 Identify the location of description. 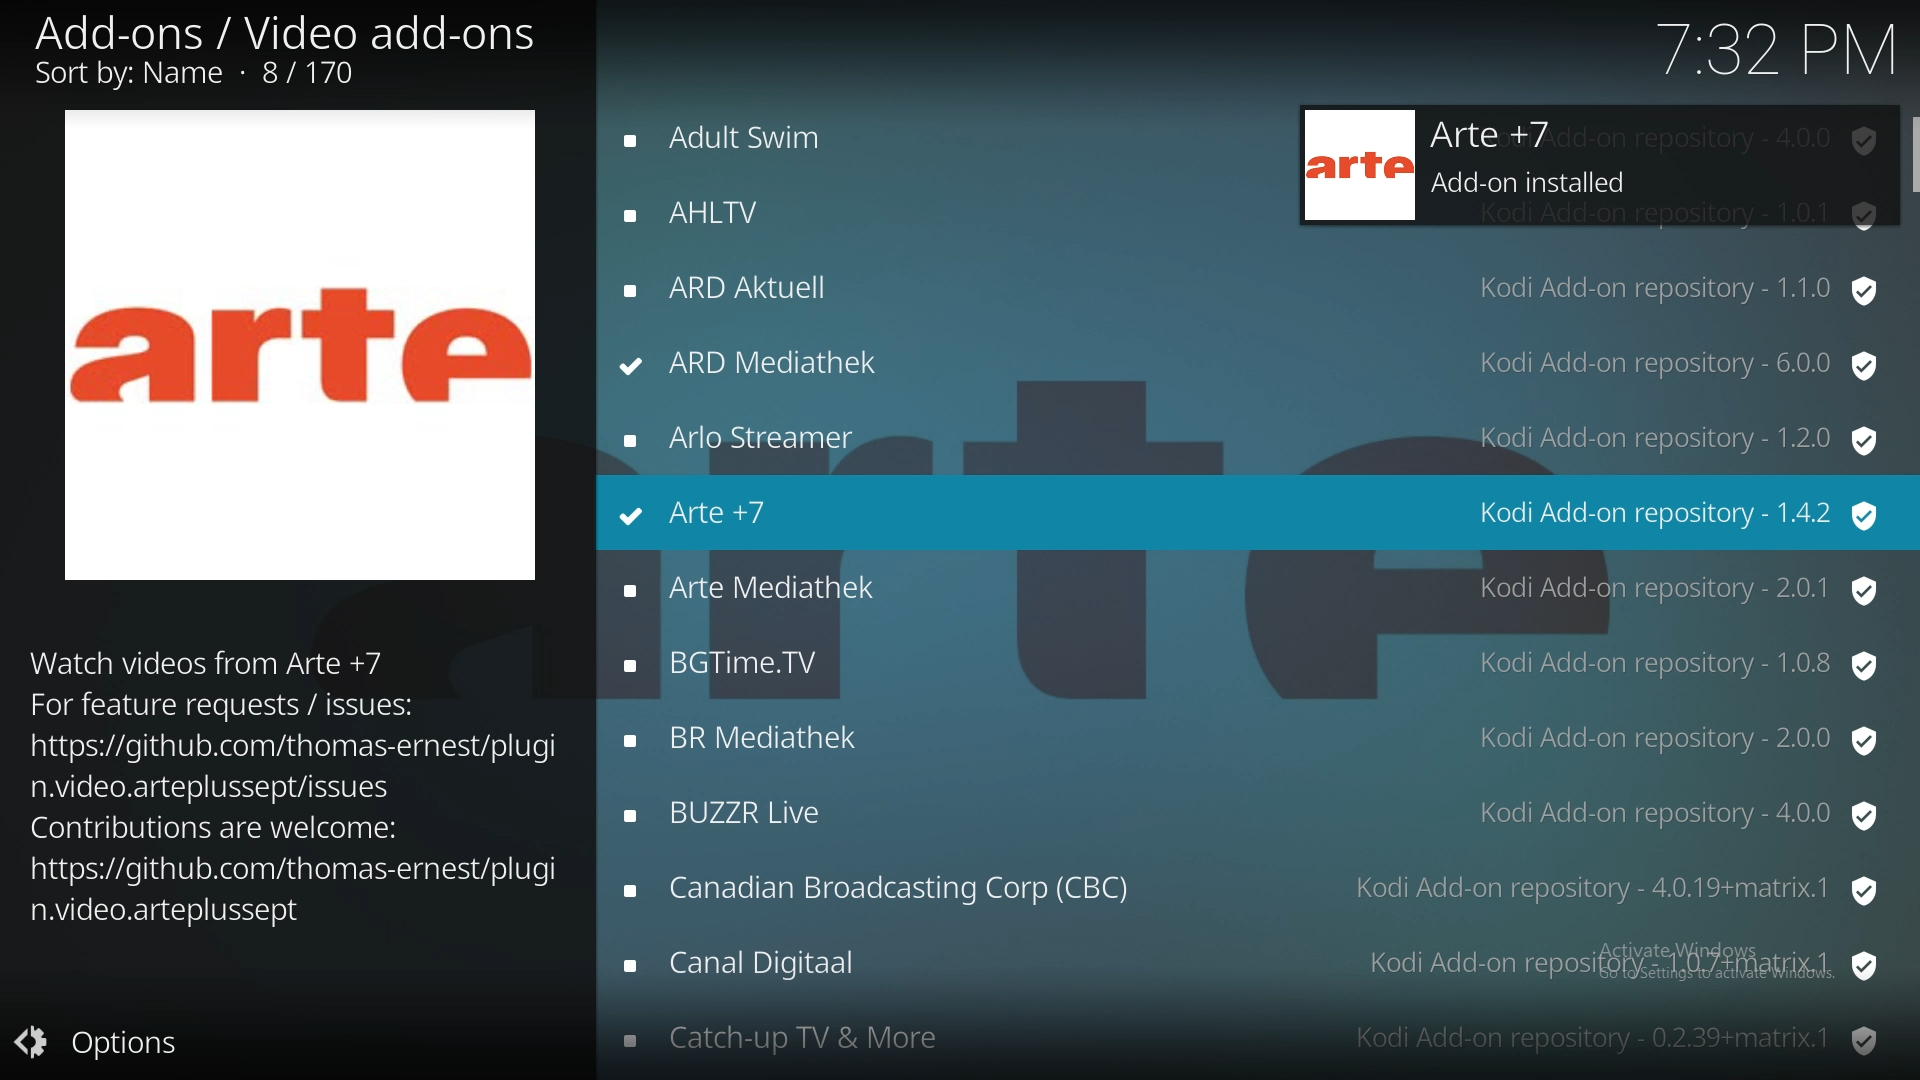
(291, 785).